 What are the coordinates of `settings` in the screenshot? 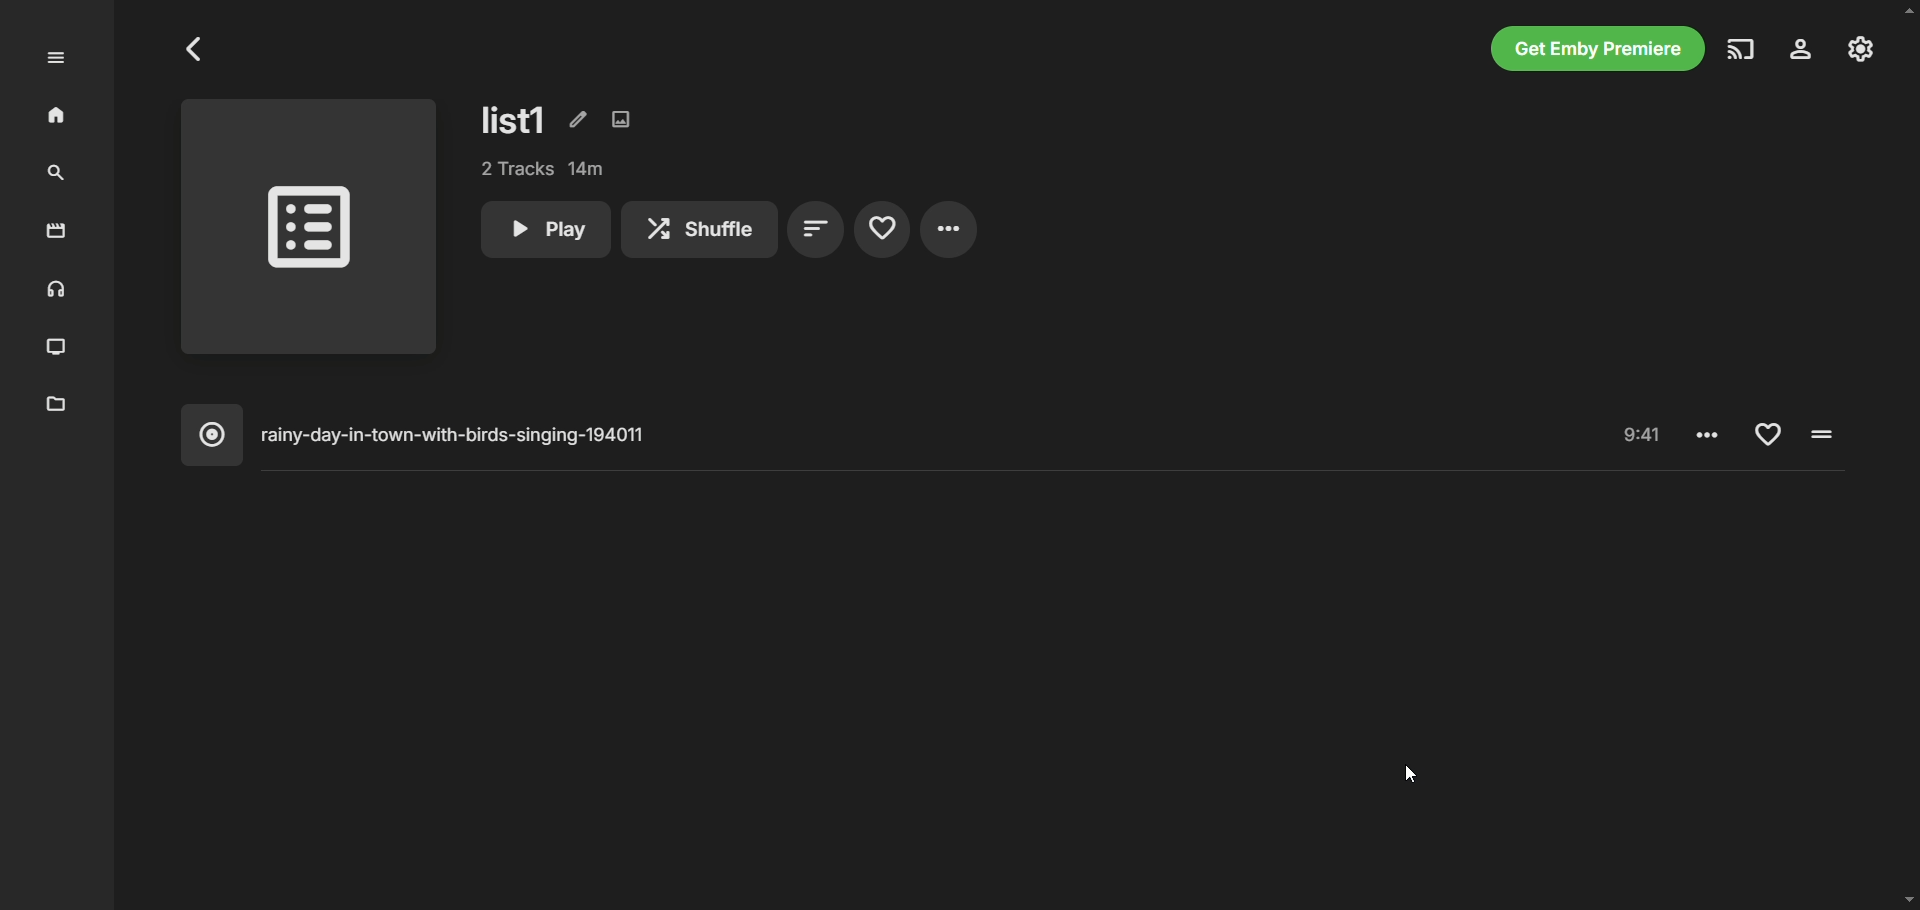 It's located at (1802, 49).